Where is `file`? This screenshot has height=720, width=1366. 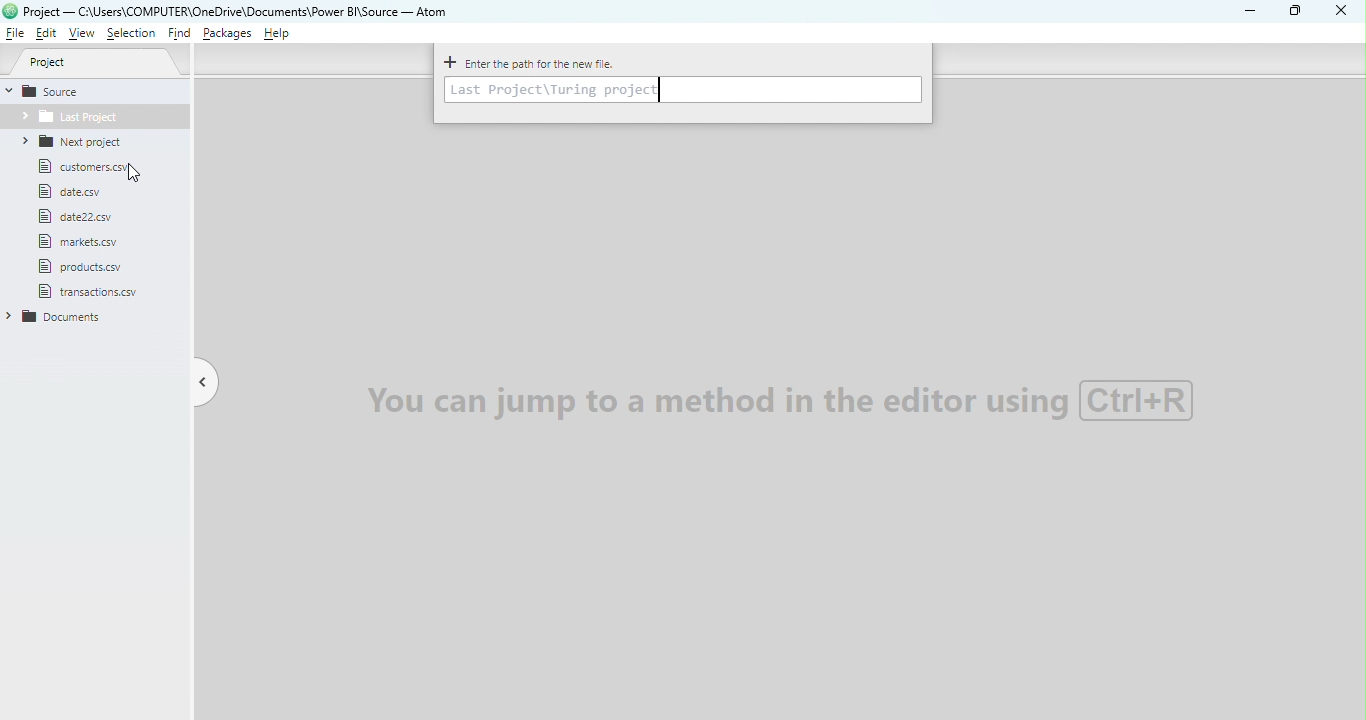 file is located at coordinates (100, 294).